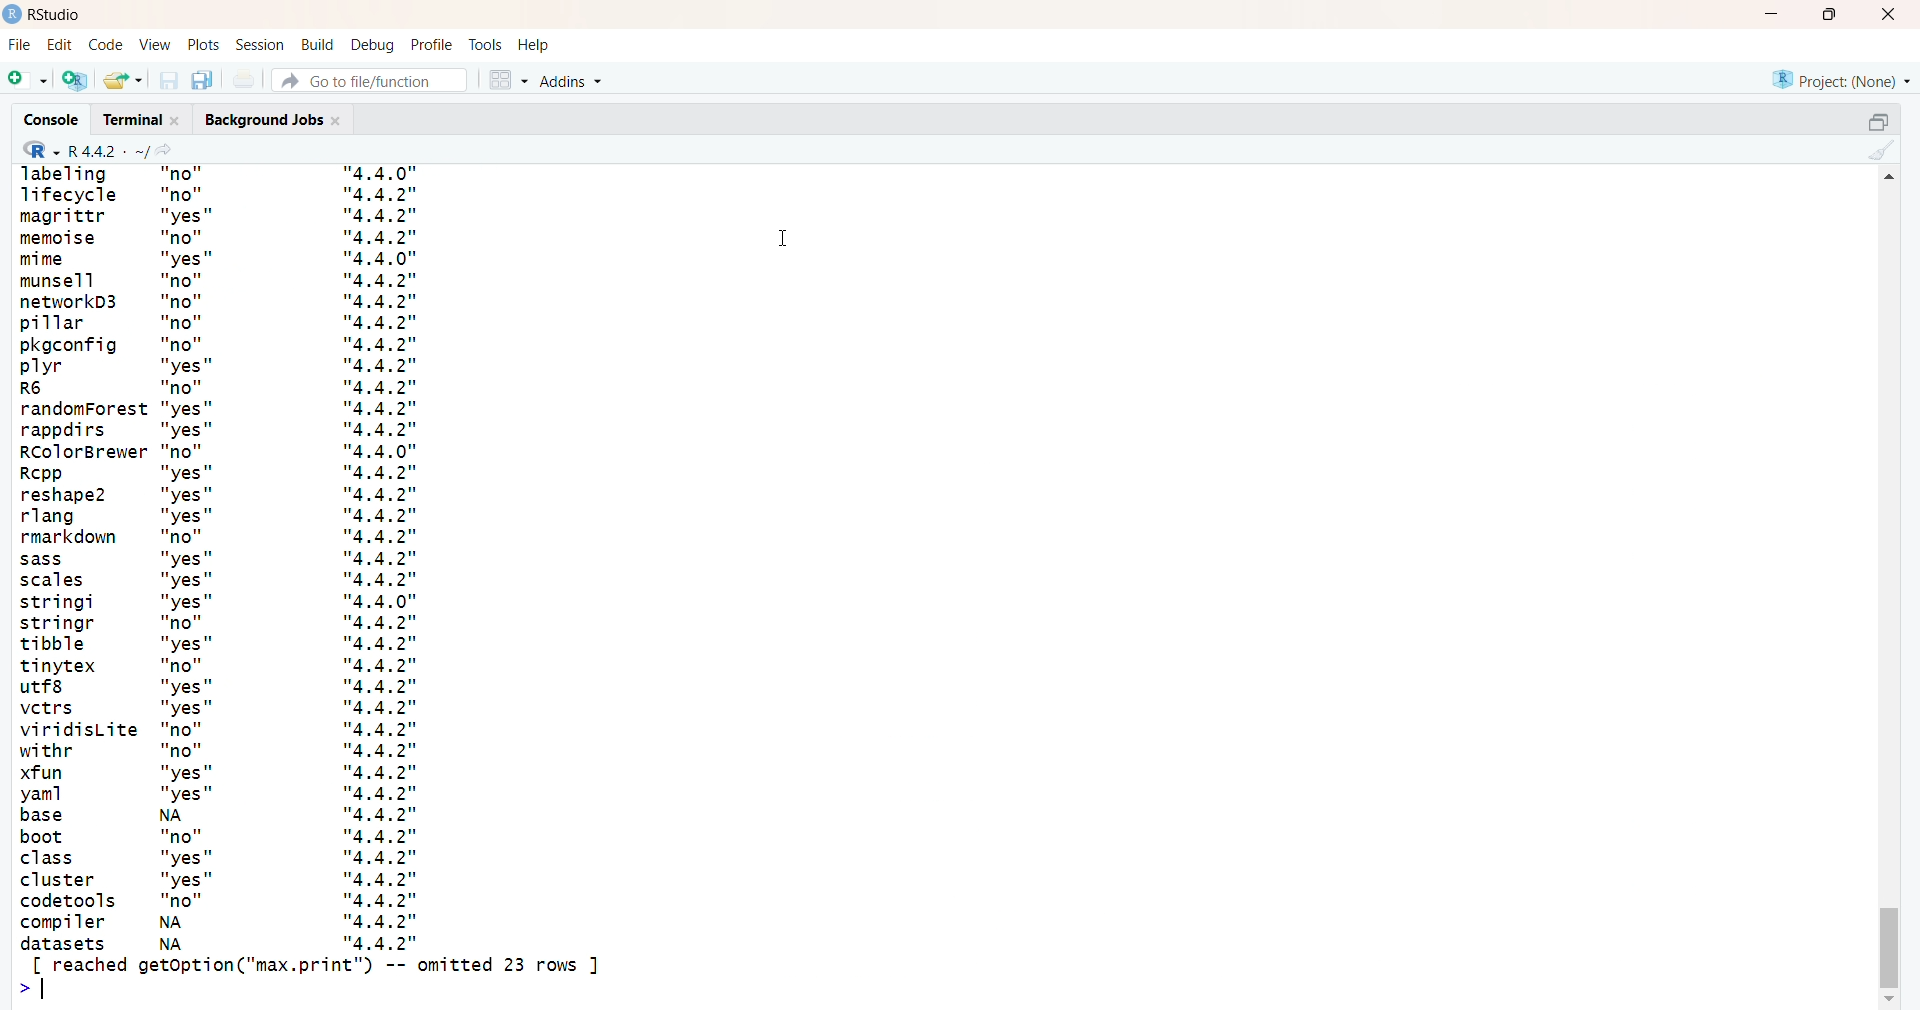 The image size is (1920, 1010). Describe the element at coordinates (273, 119) in the screenshot. I see `background jobs` at that location.